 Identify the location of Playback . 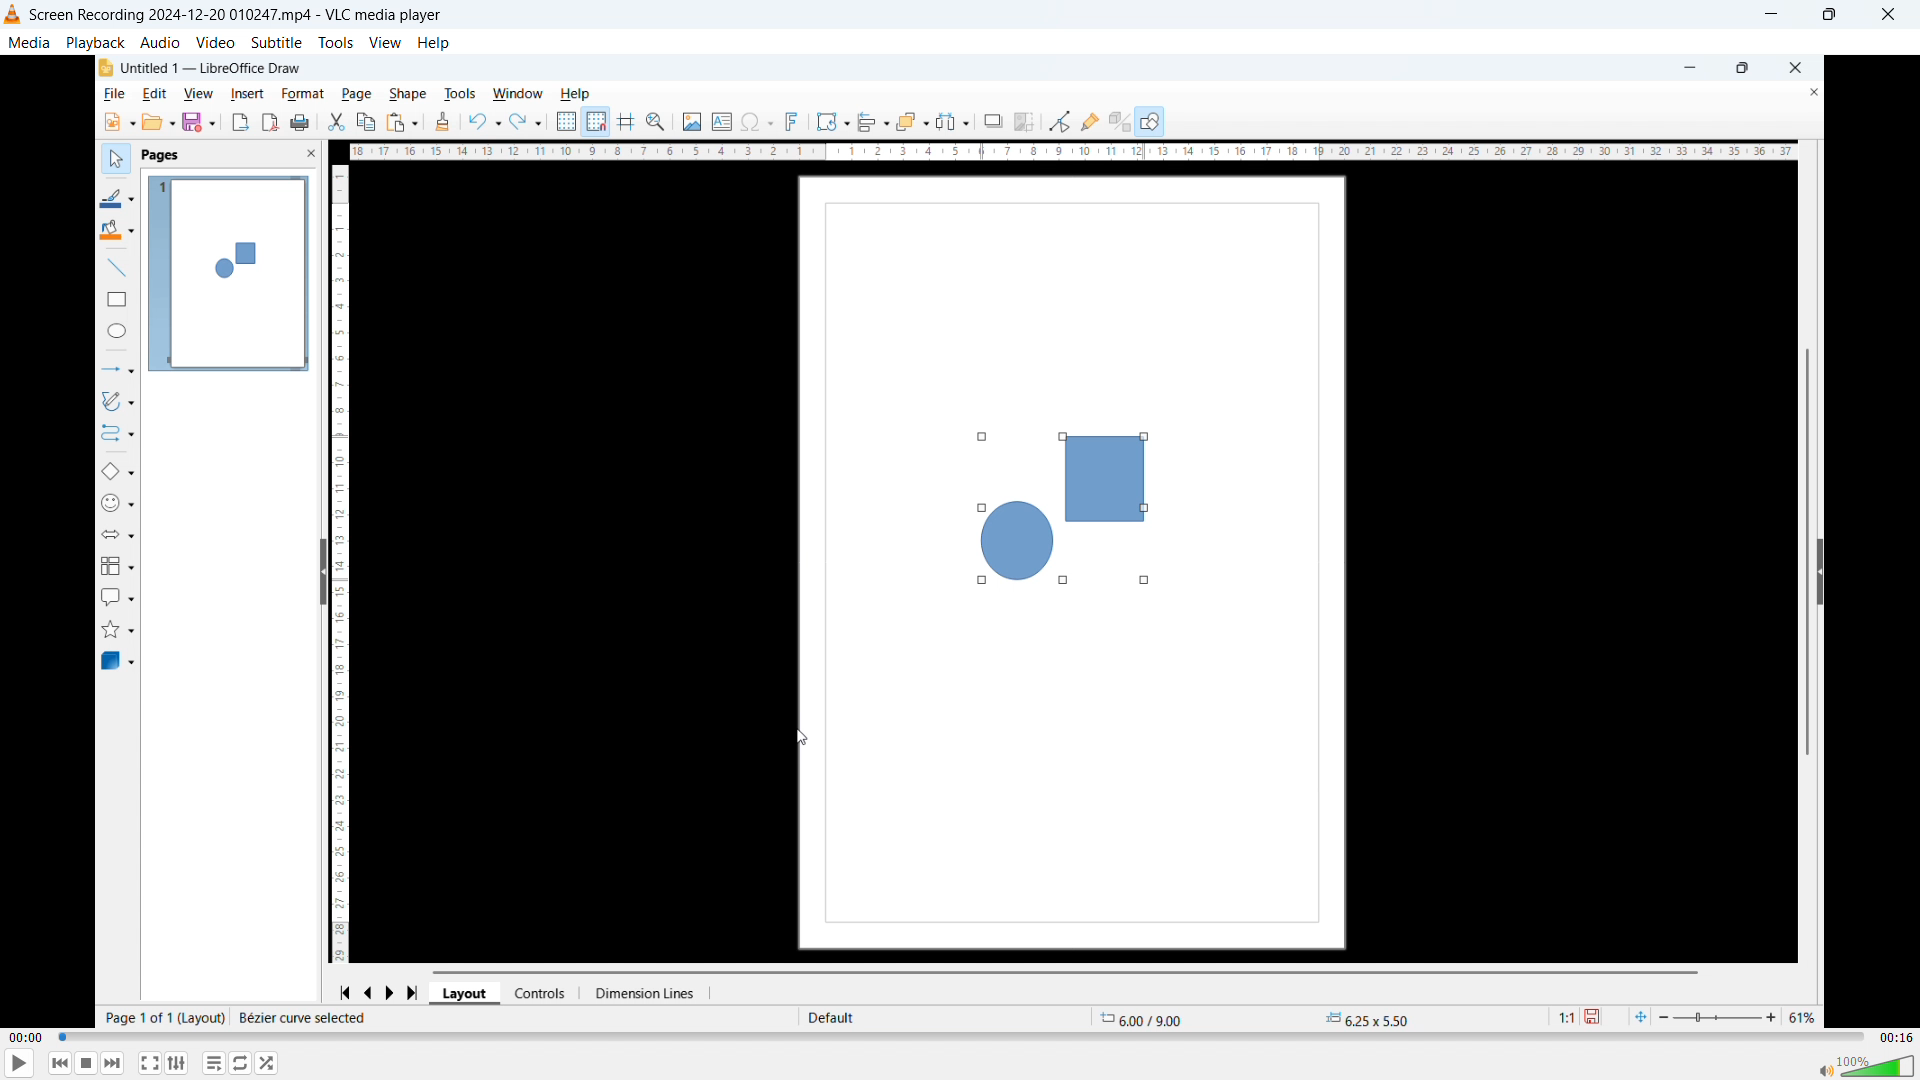
(95, 42).